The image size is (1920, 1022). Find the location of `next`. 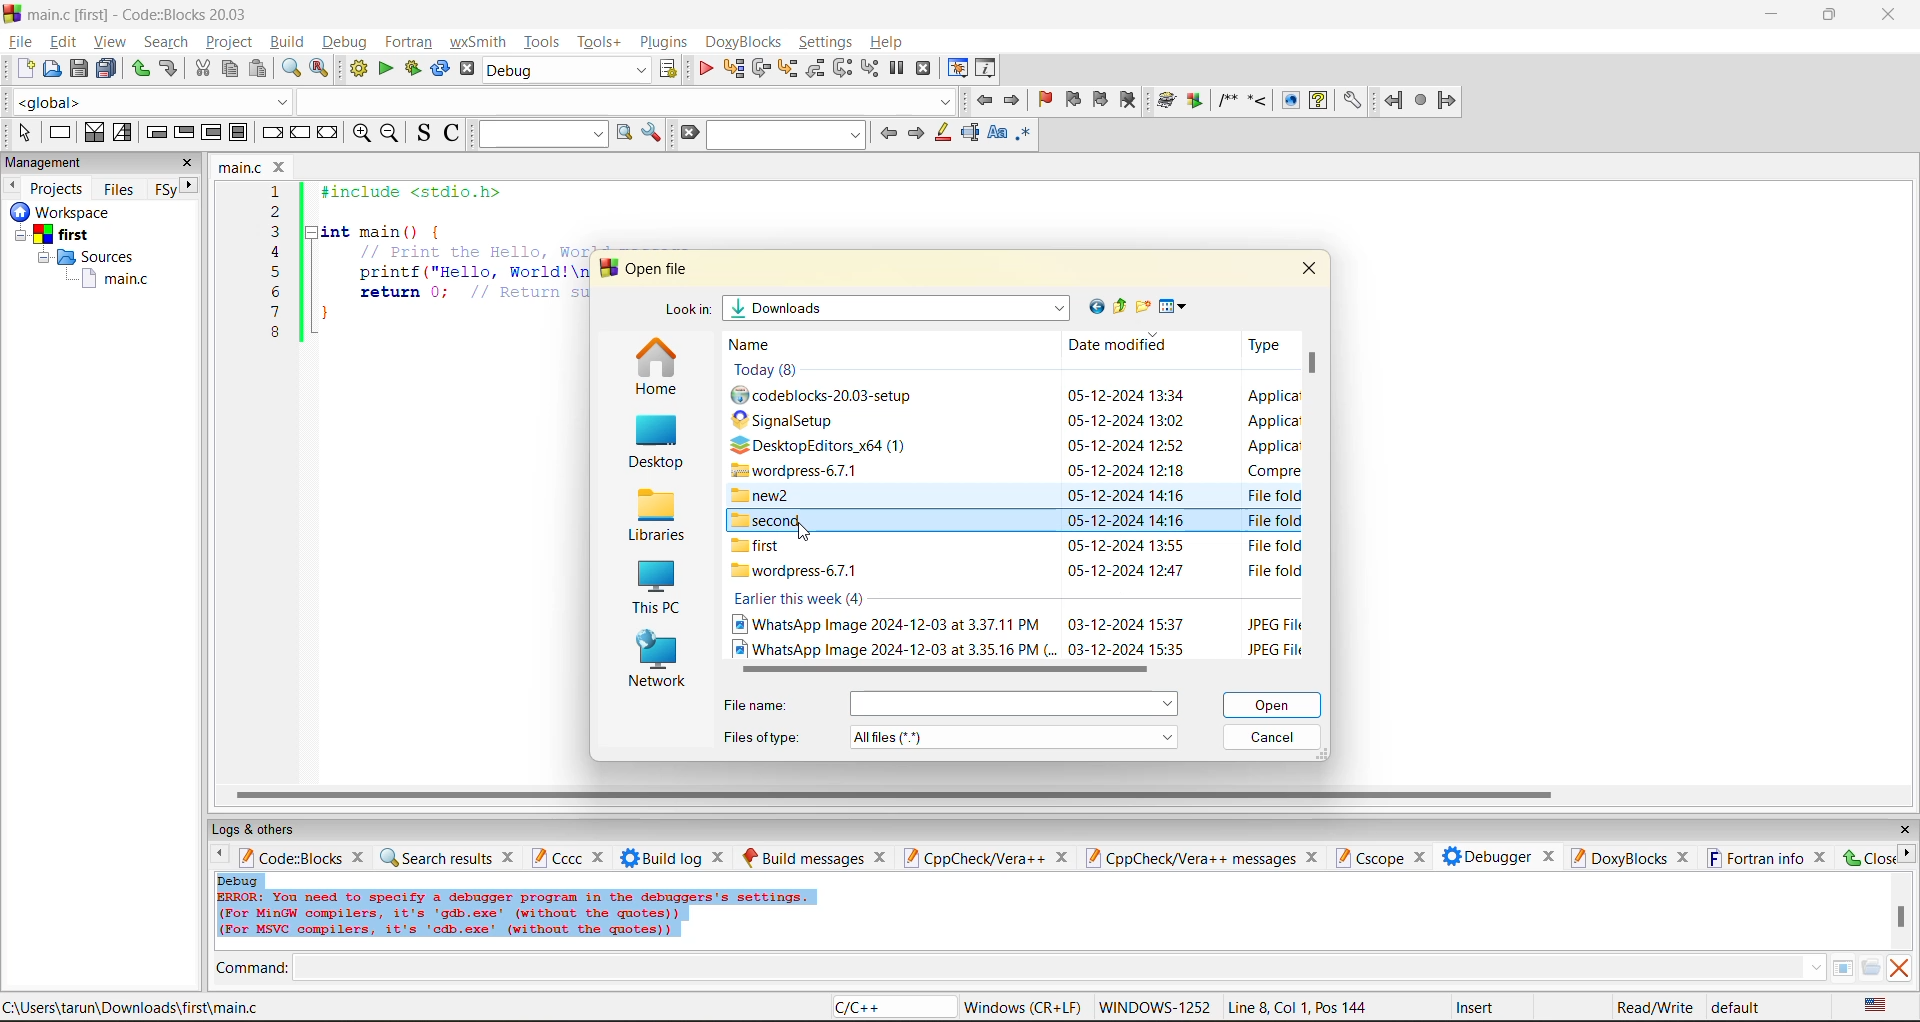

next is located at coordinates (915, 133).